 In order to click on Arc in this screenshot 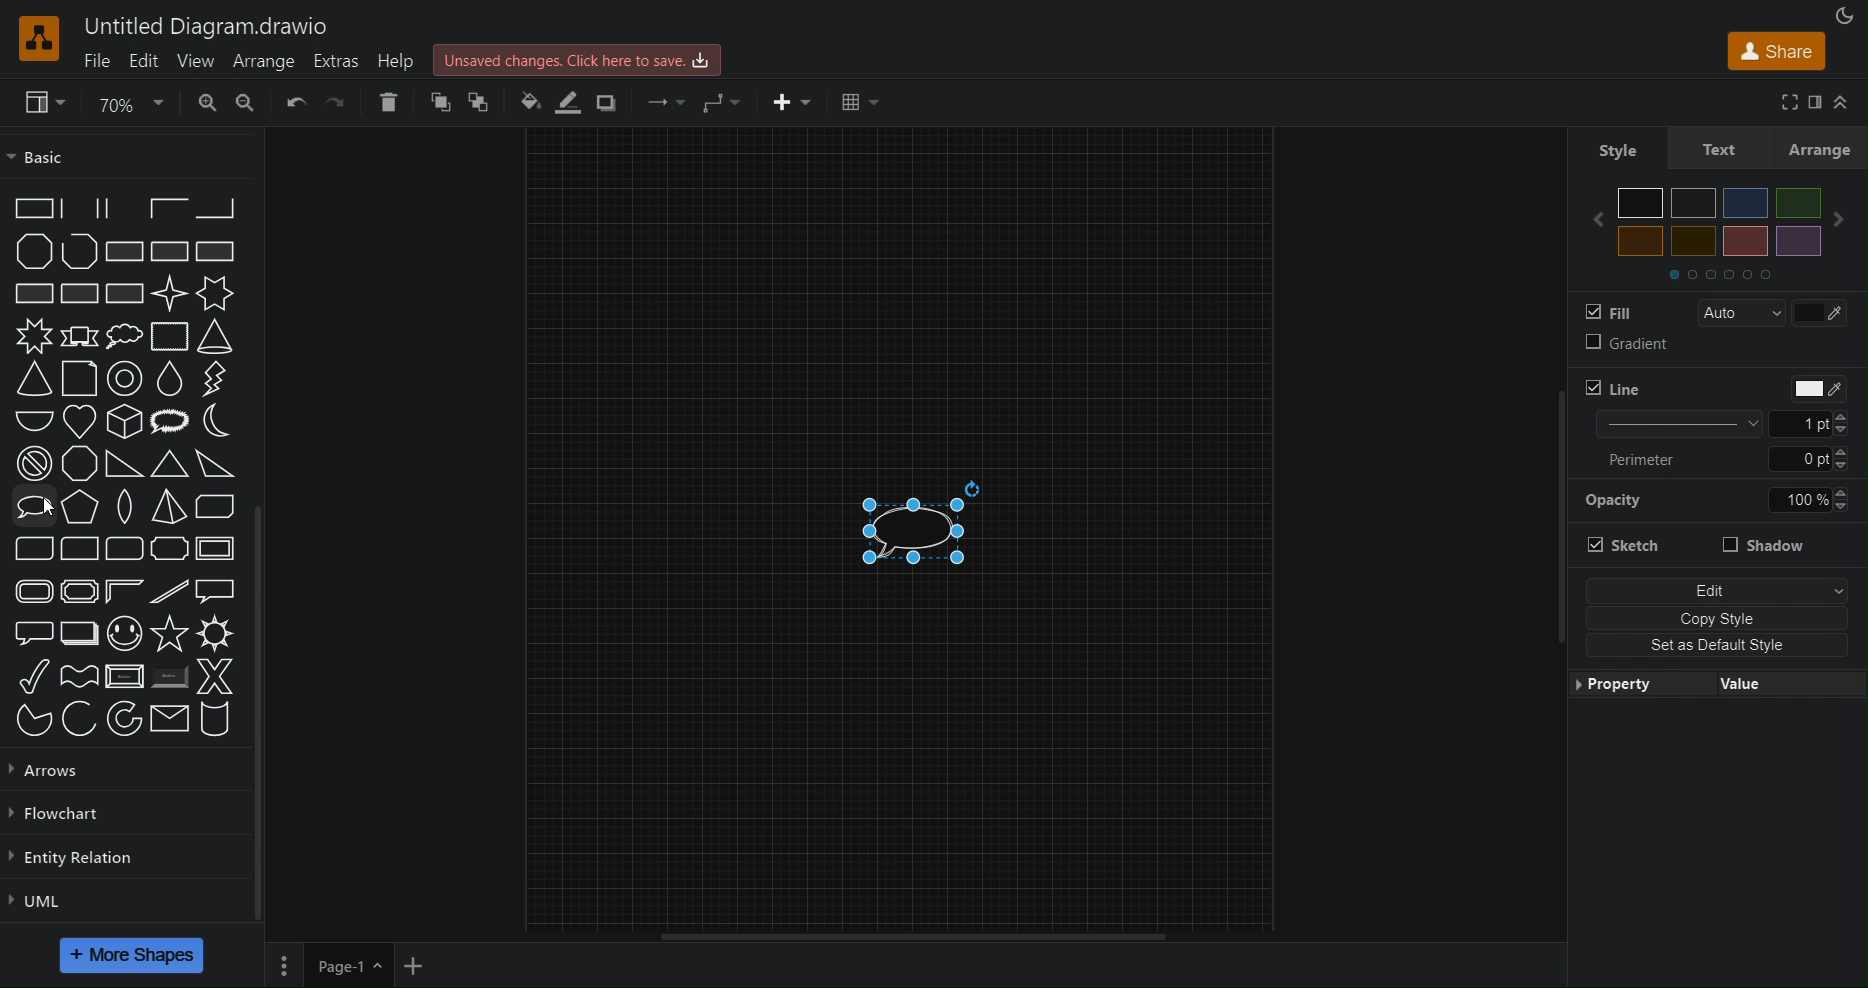, I will do `click(78, 719)`.